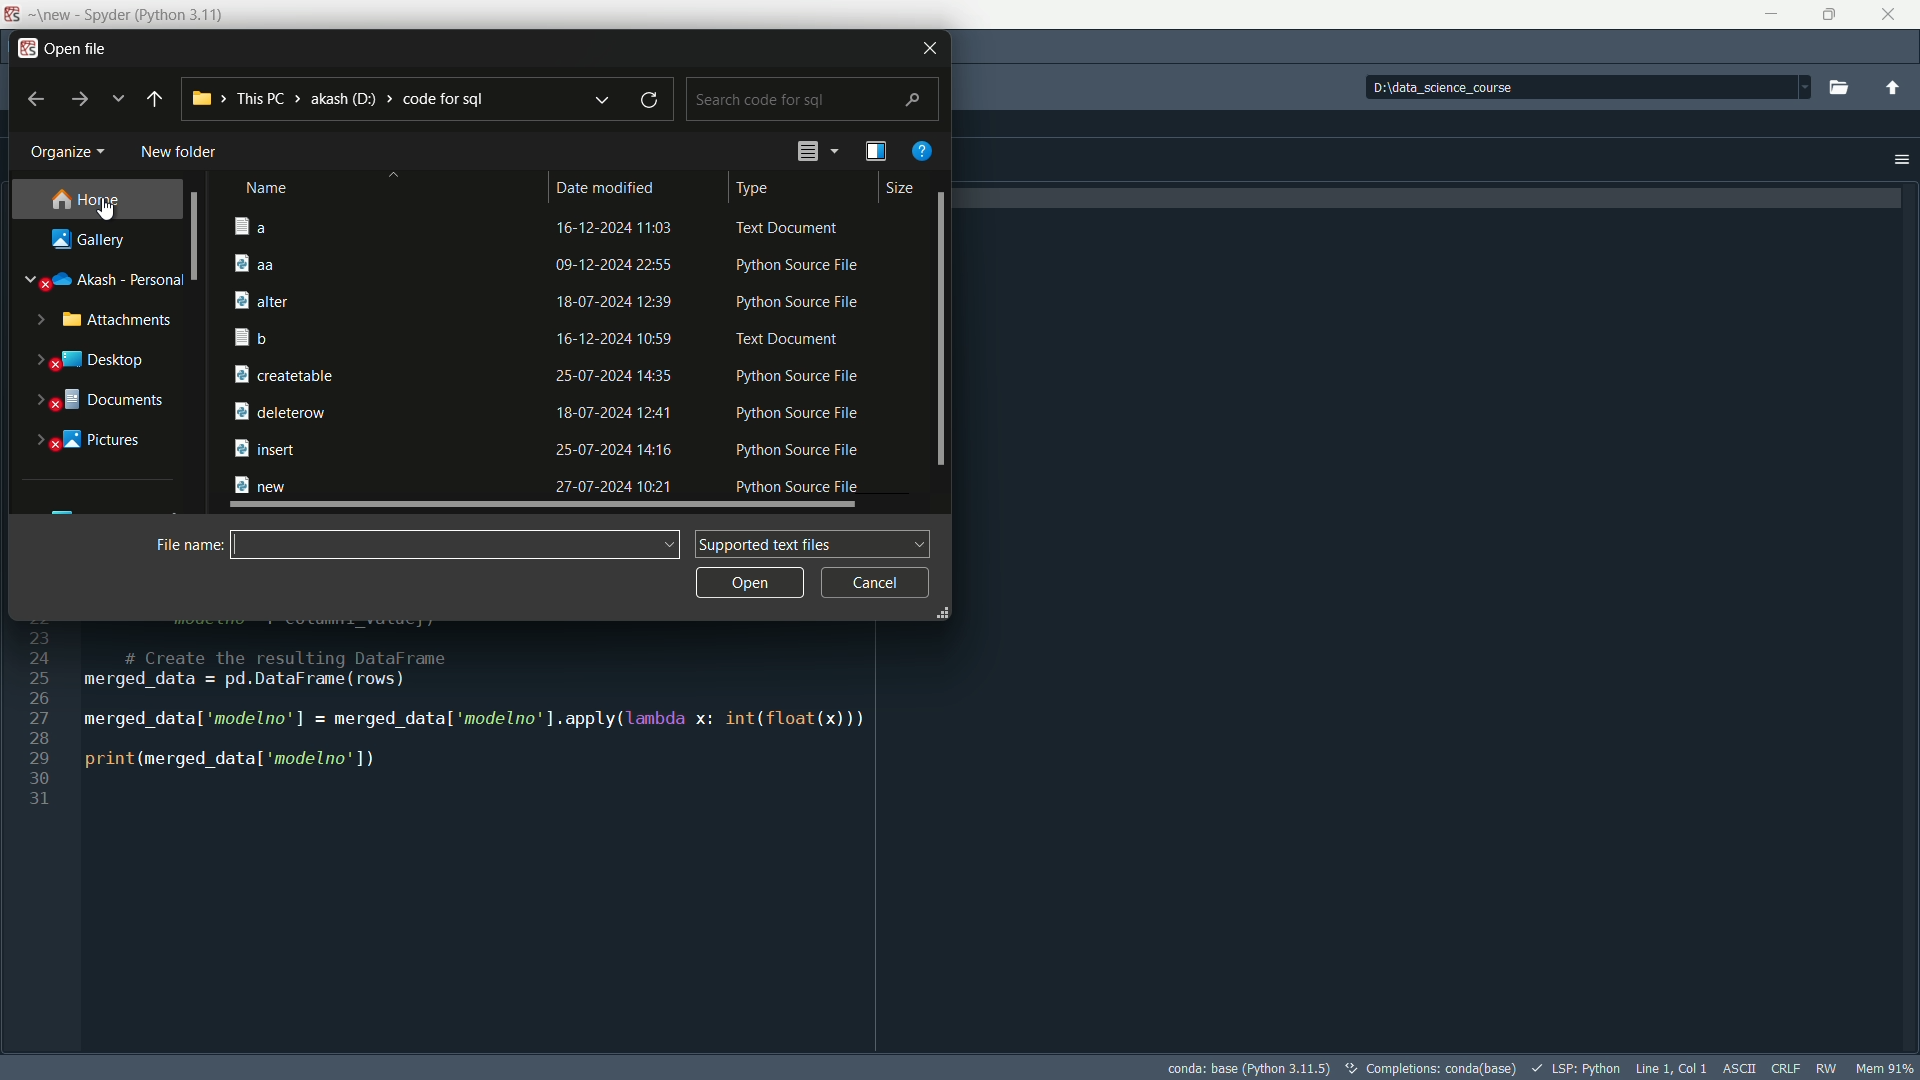 This screenshot has height=1080, width=1920. What do you see at coordinates (747, 582) in the screenshot?
I see `open` at bounding box center [747, 582].